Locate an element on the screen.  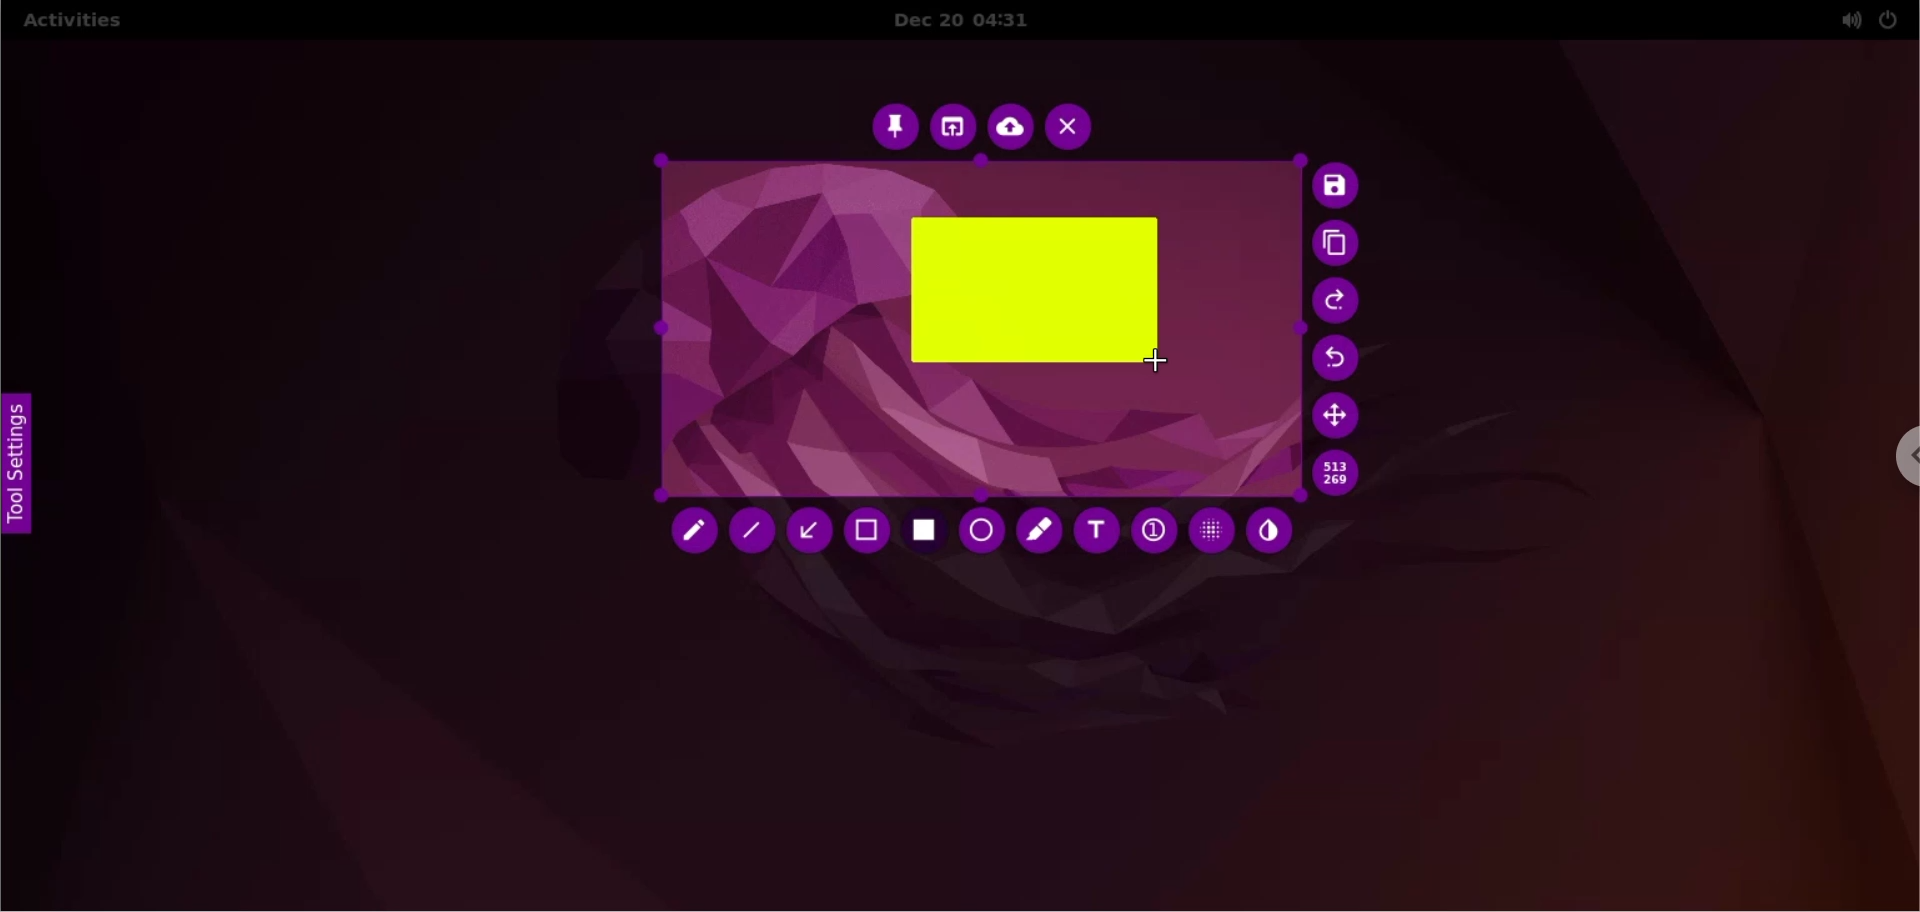
save is located at coordinates (1337, 186).